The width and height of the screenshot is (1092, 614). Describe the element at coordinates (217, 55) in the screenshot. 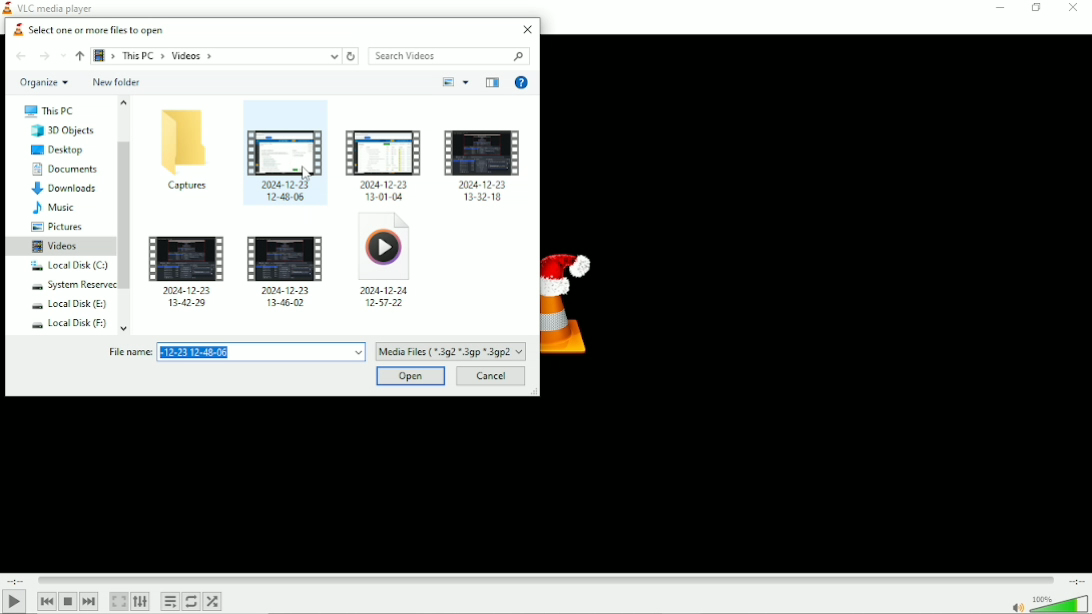

I see `Location` at that location.